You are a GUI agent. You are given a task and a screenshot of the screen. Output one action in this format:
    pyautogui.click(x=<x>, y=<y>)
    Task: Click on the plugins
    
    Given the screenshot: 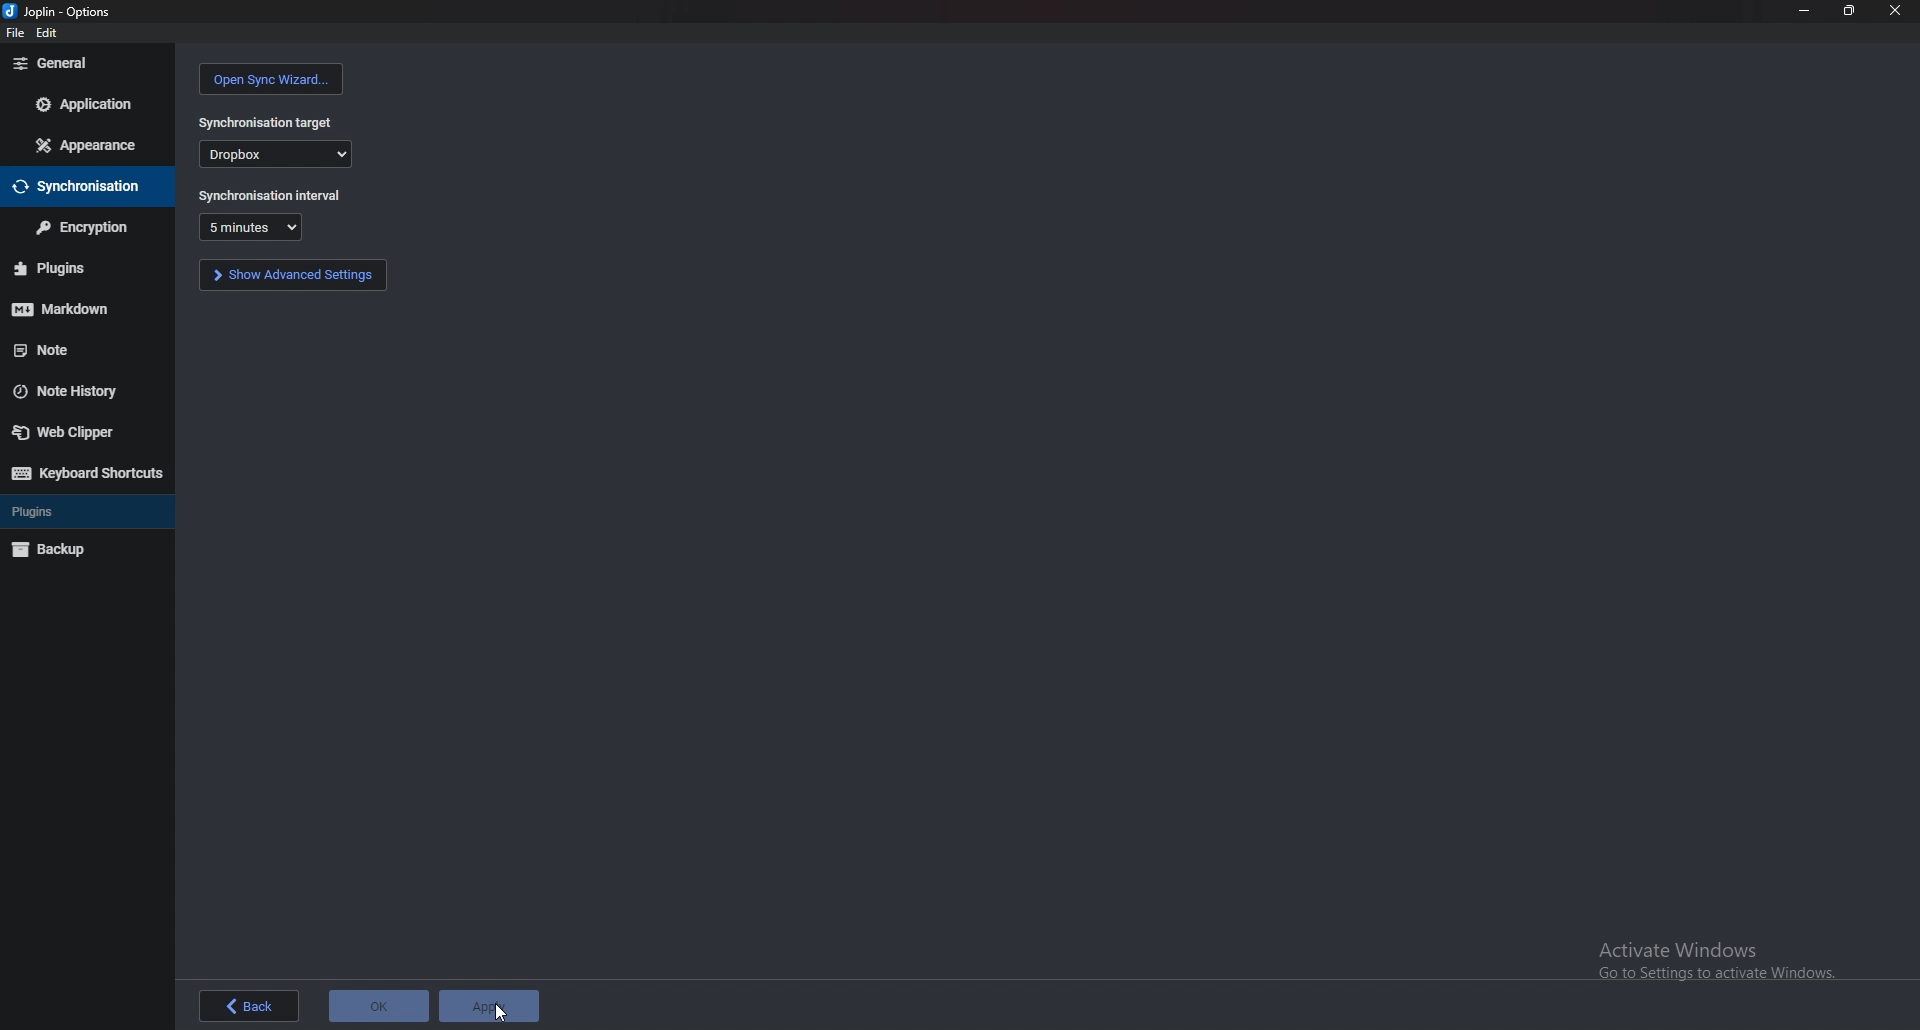 What is the action you would take?
    pyautogui.click(x=51, y=513)
    